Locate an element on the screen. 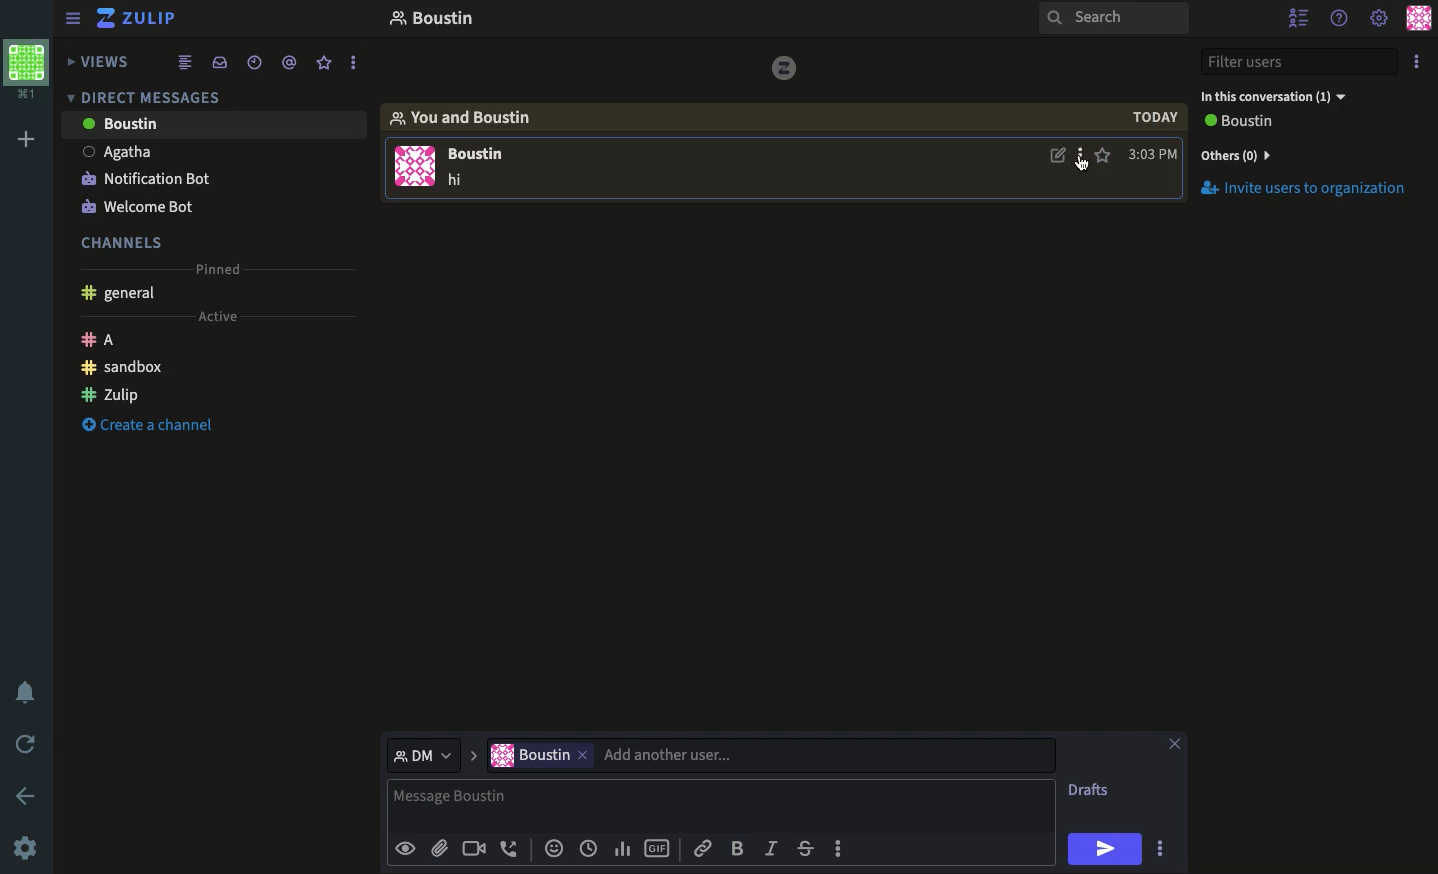  General is located at coordinates (122, 293).